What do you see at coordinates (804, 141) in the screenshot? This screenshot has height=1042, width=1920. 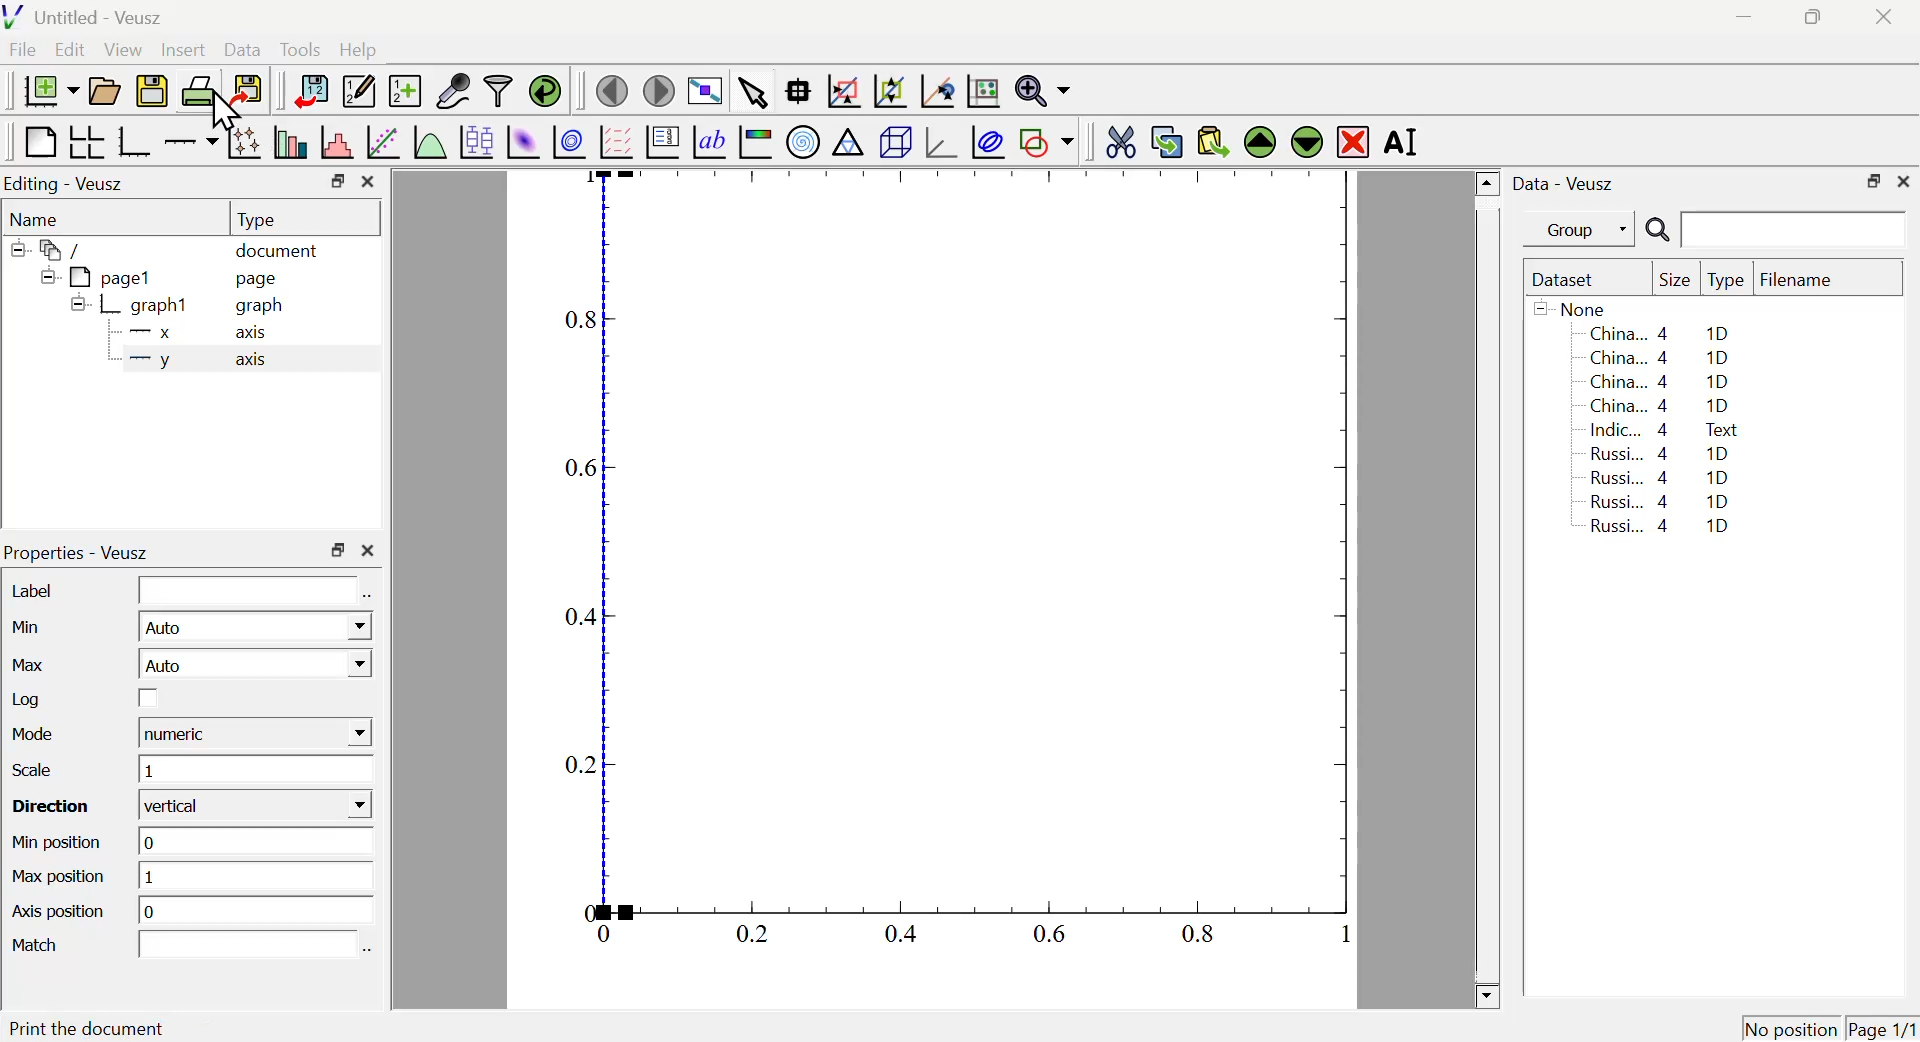 I see `Polar Graph` at bounding box center [804, 141].